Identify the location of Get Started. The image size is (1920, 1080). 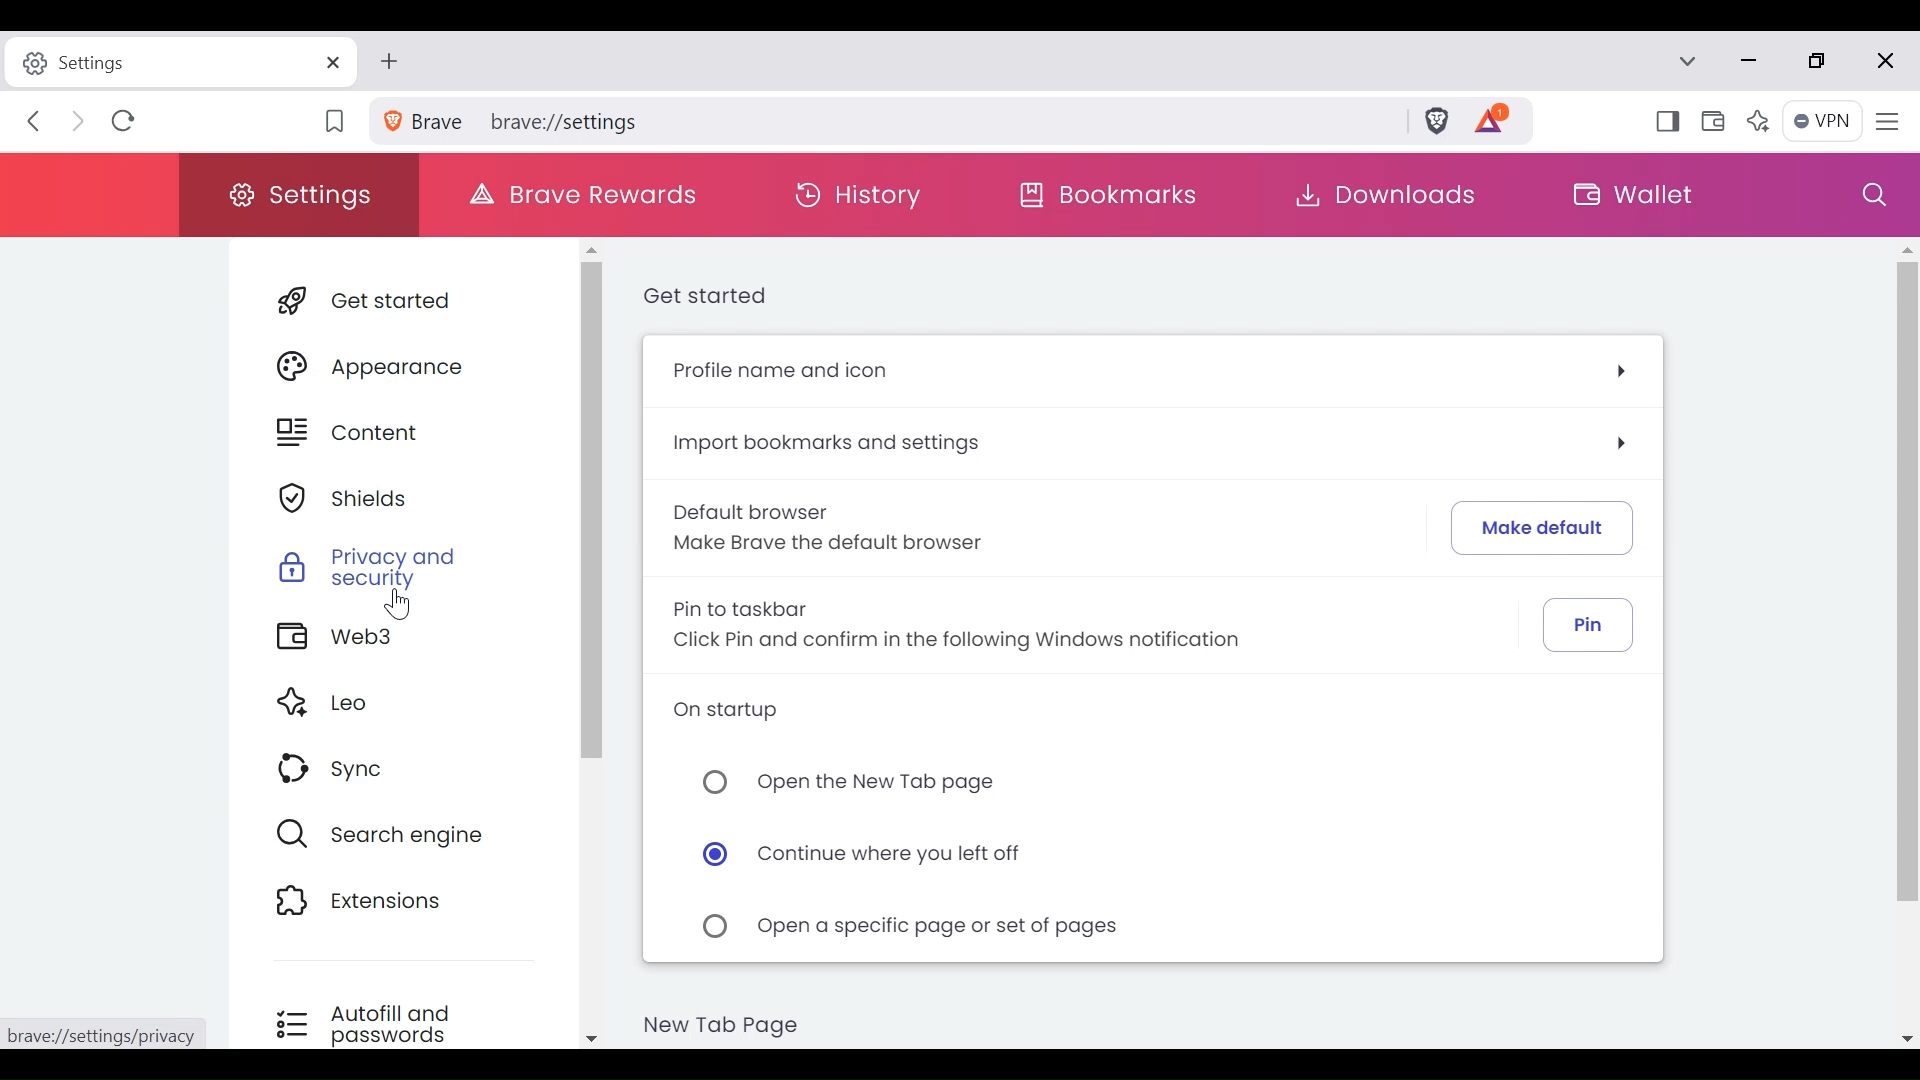
(713, 298).